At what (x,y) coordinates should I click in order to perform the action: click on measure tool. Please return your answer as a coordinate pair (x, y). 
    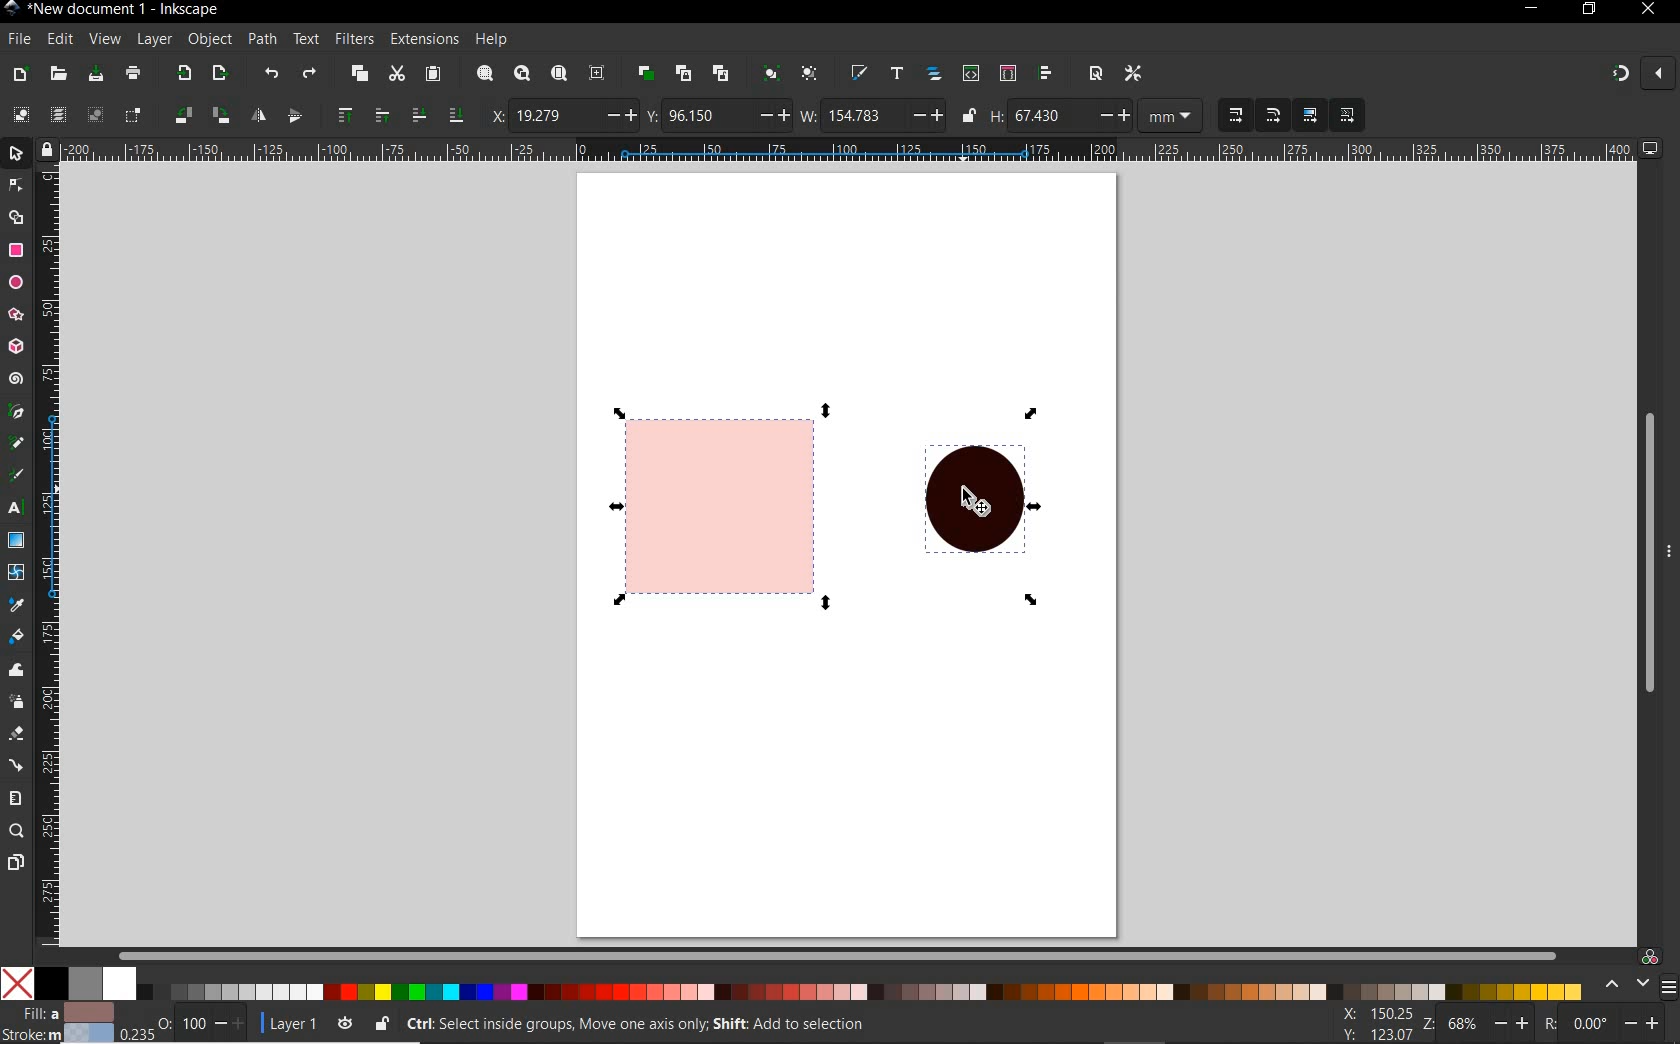
    Looking at the image, I should click on (15, 799).